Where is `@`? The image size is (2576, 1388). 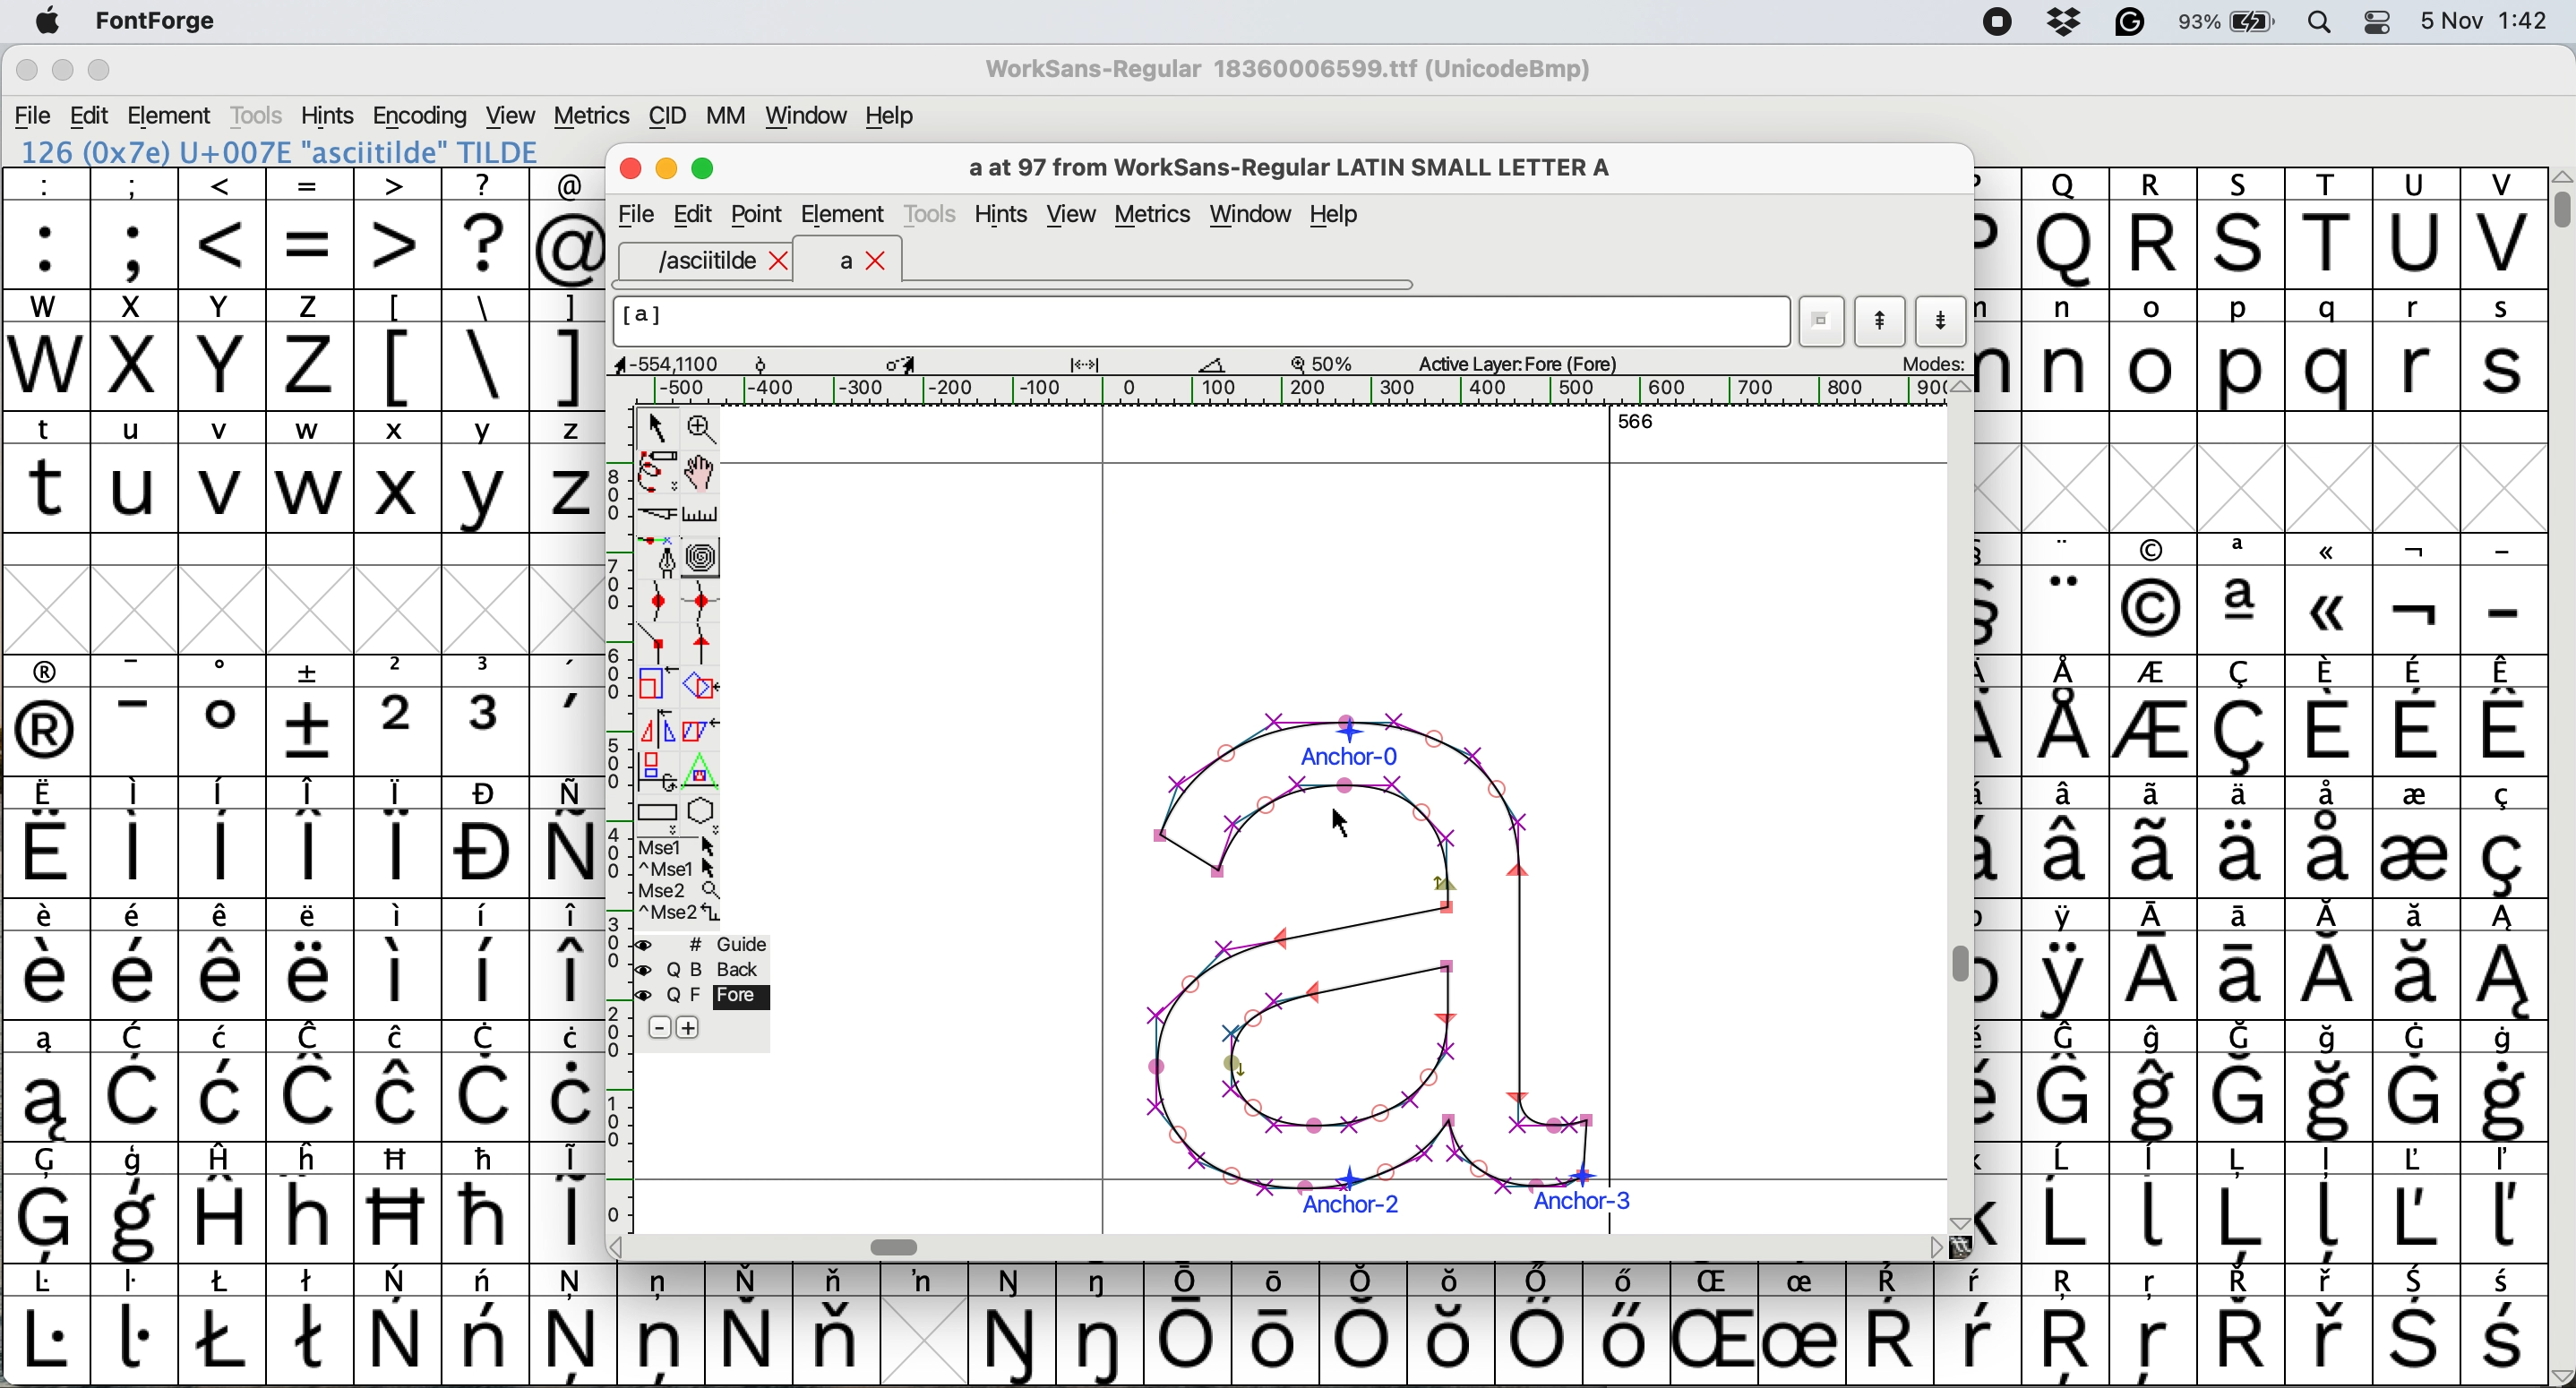
@ is located at coordinates (569, 229).